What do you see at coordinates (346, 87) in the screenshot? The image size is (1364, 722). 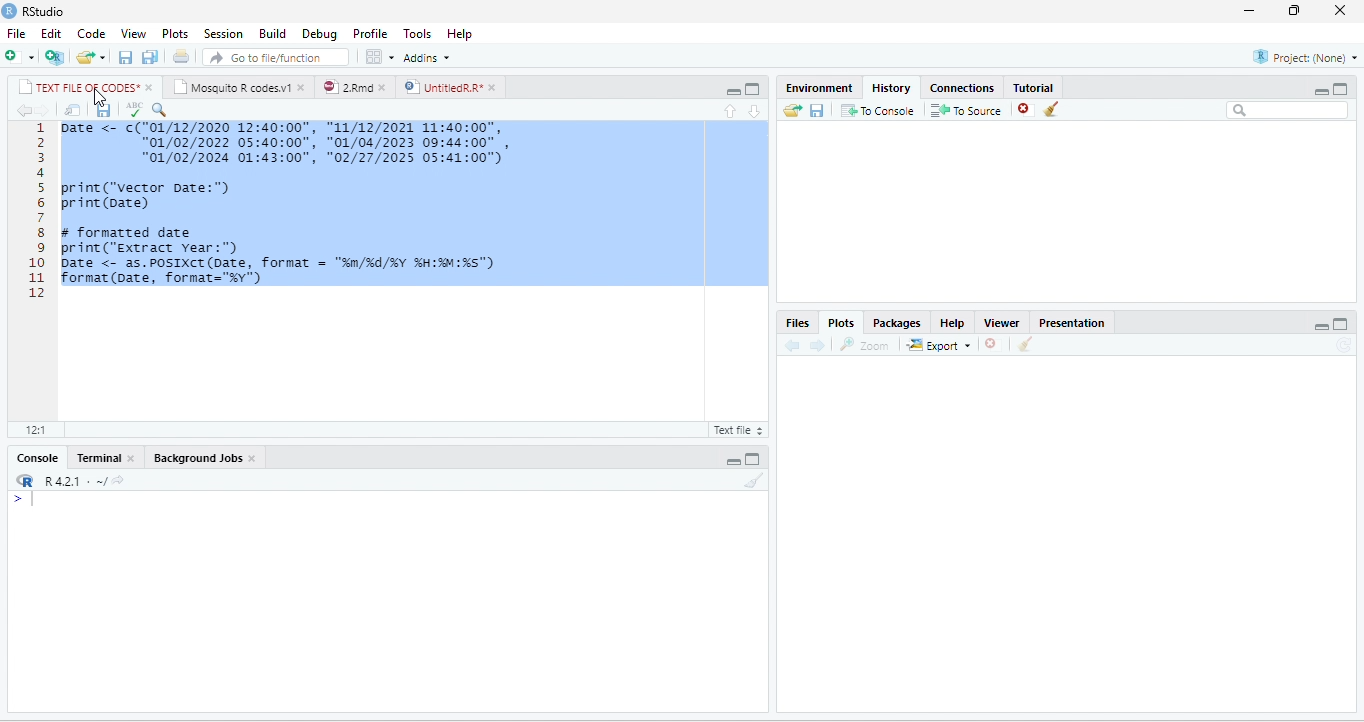 I see `2.Rmd` at bounding box center [346, 87].